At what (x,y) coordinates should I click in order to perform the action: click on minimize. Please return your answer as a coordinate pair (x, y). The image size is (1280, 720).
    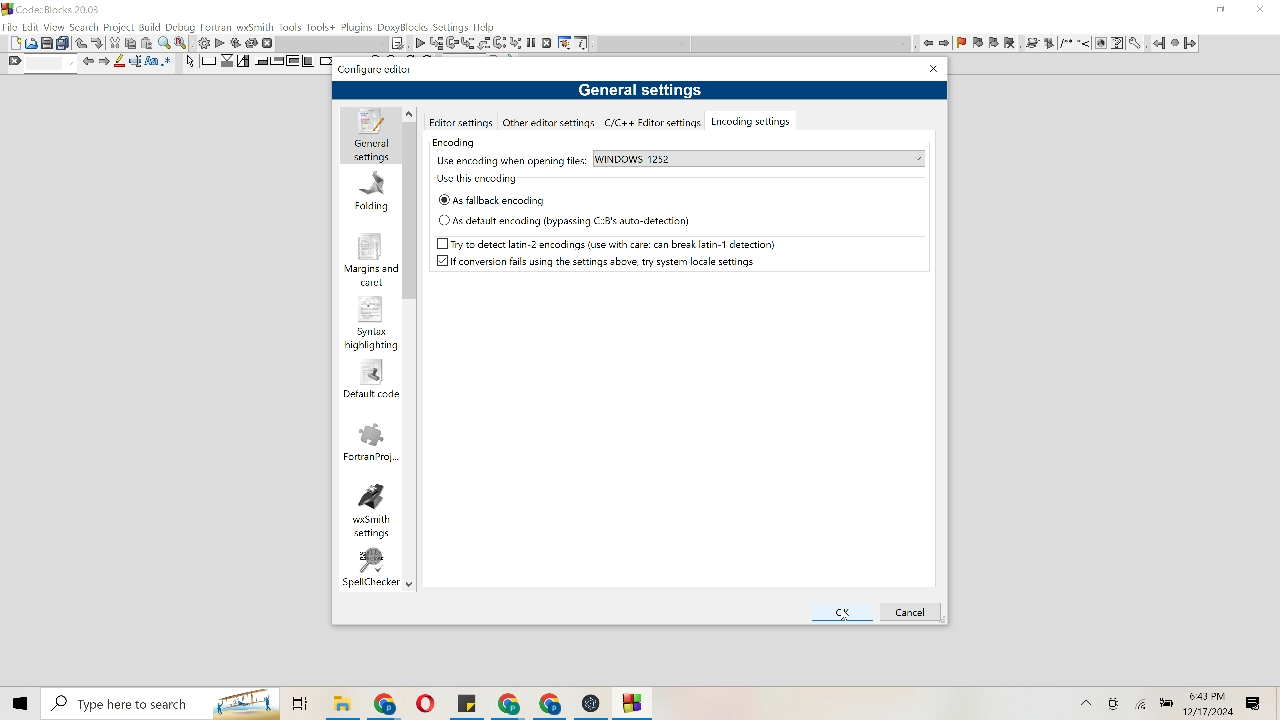
    Looking at the image, I should click on (1222, 10).